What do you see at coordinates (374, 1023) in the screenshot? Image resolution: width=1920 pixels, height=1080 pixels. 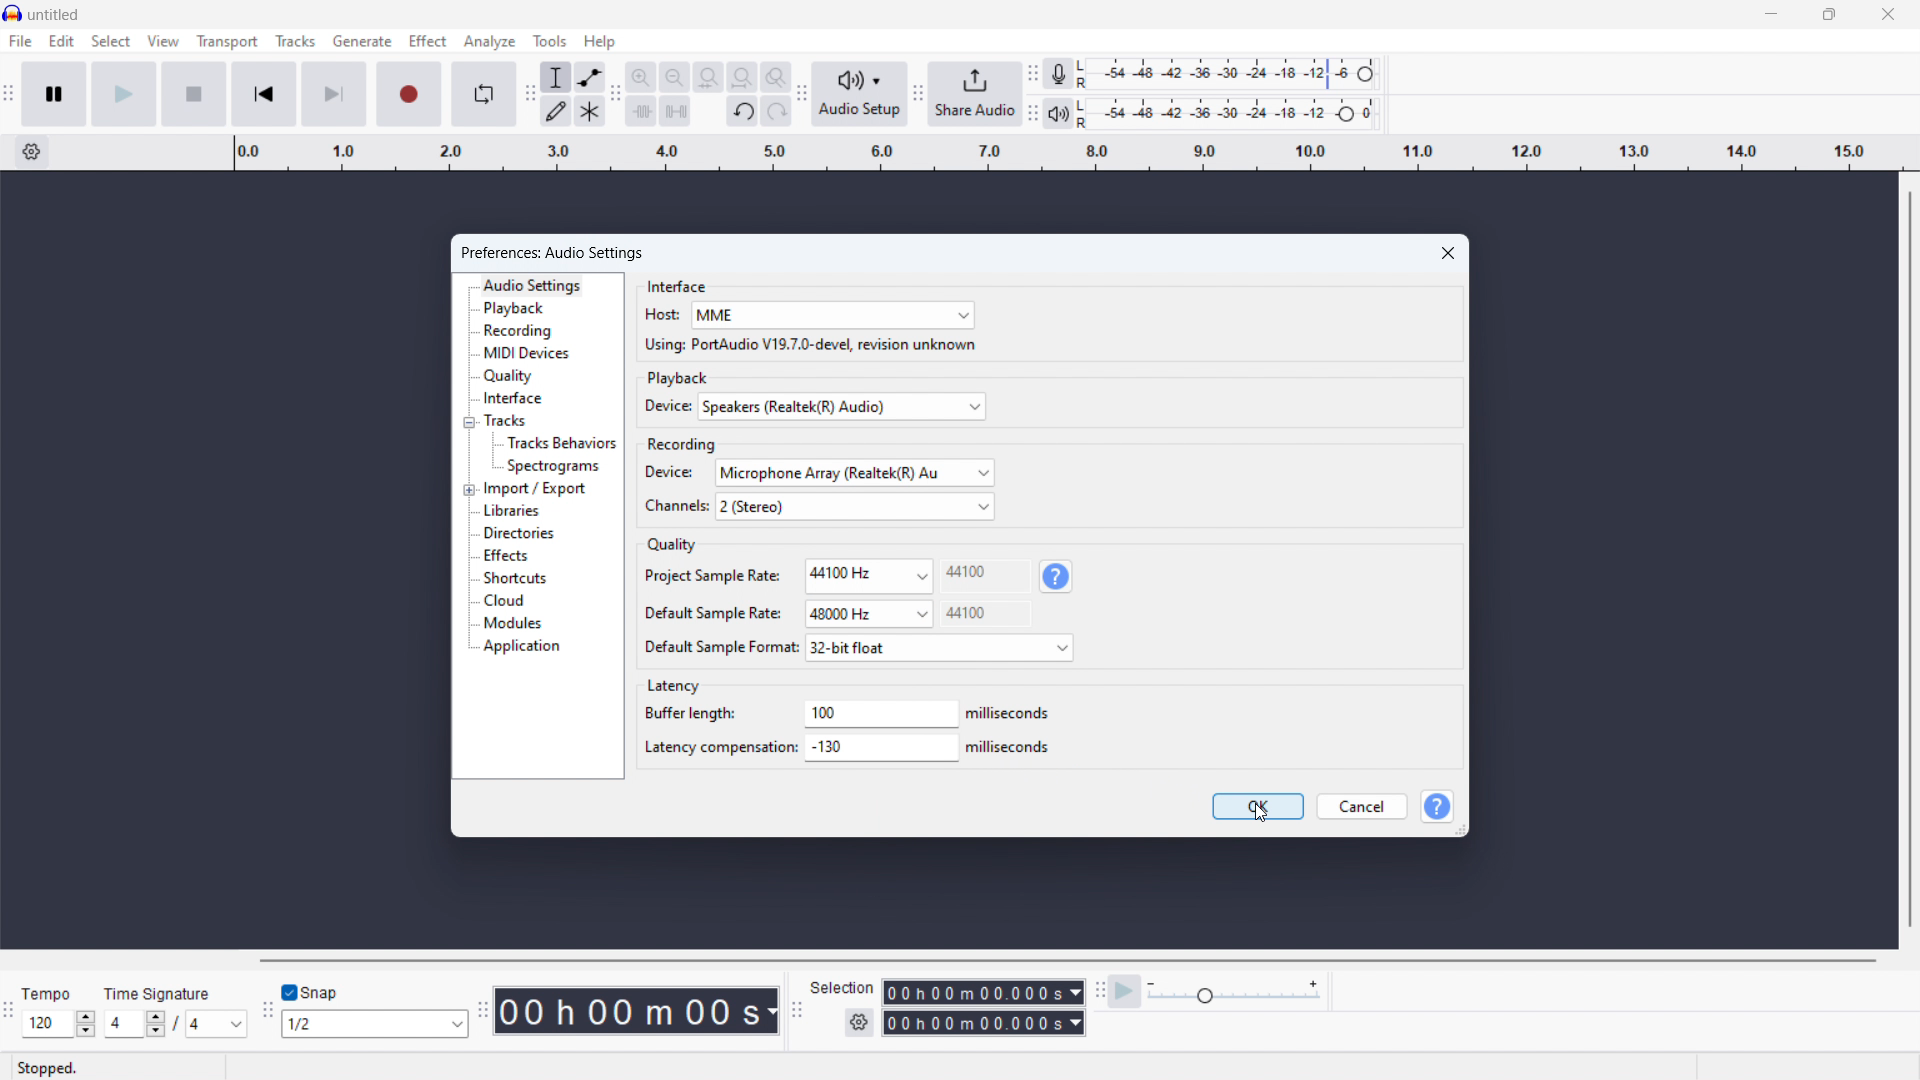 I see `set snapping` at bounding box center [374, 1023].